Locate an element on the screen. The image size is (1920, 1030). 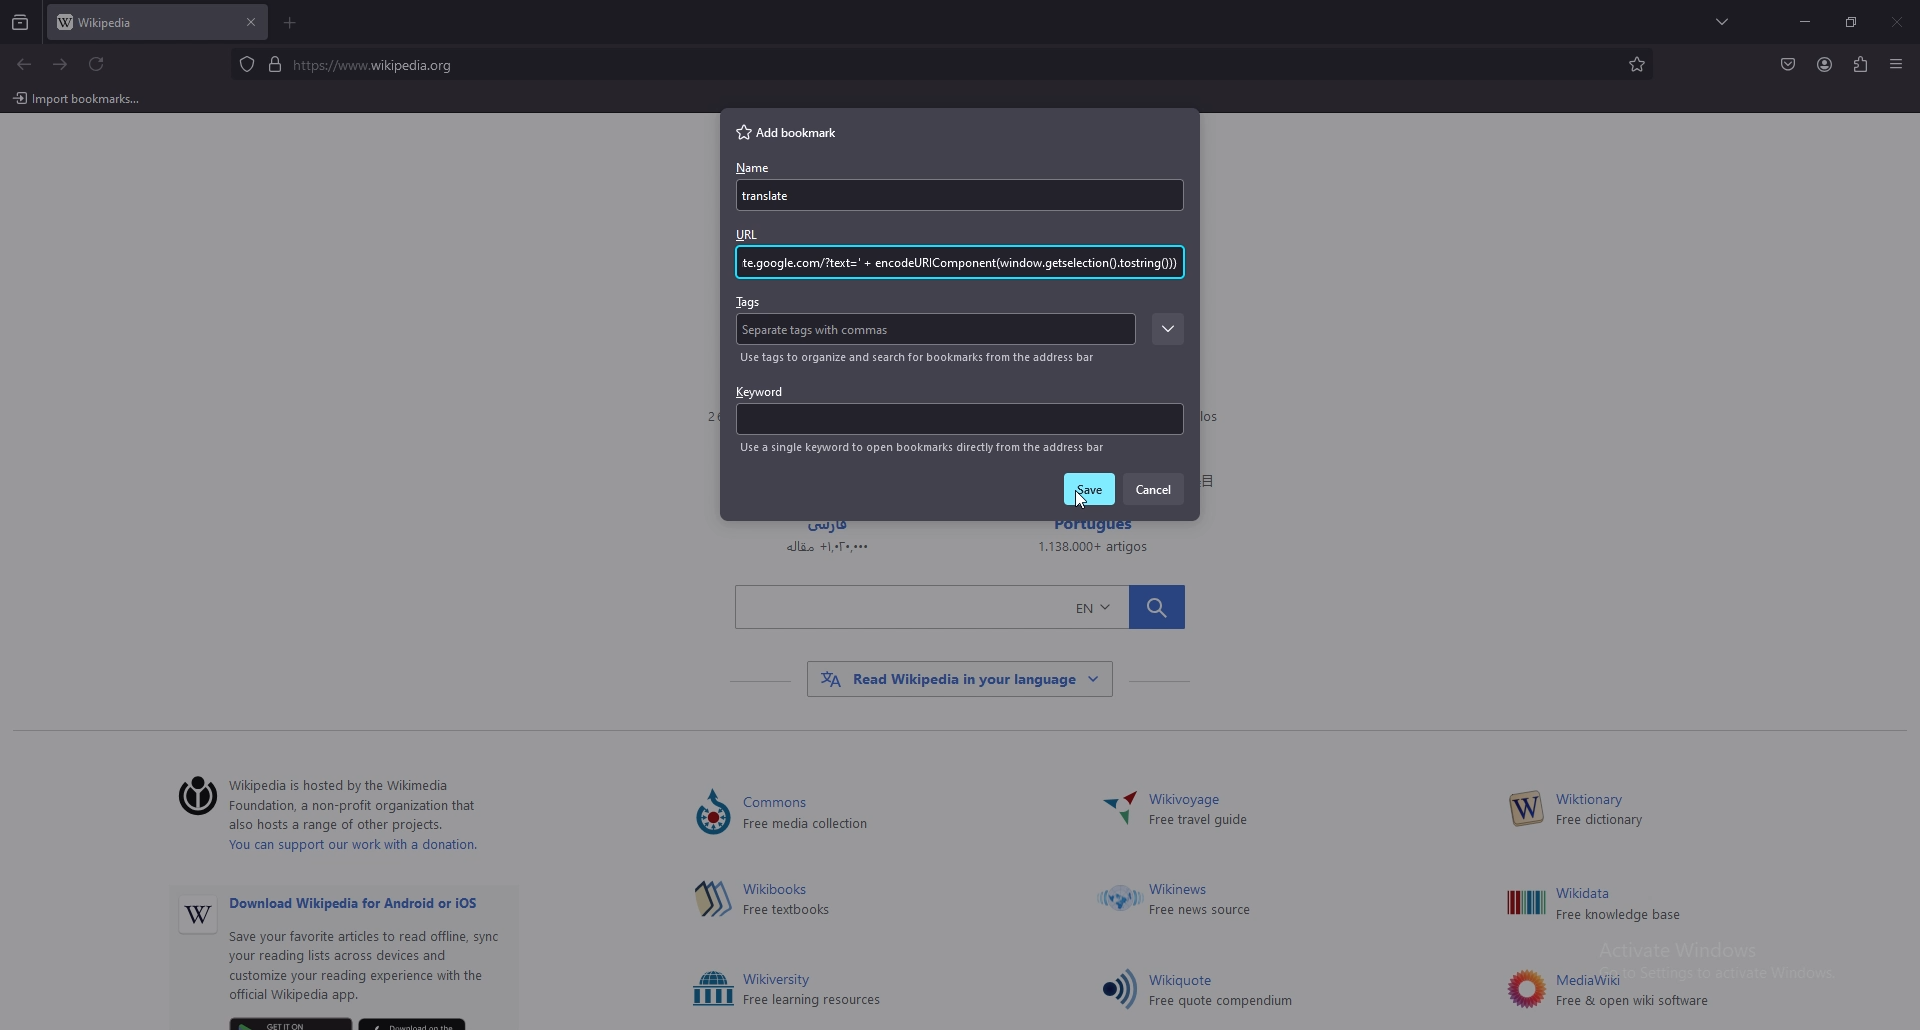
name is located at coordinates (751, 169).